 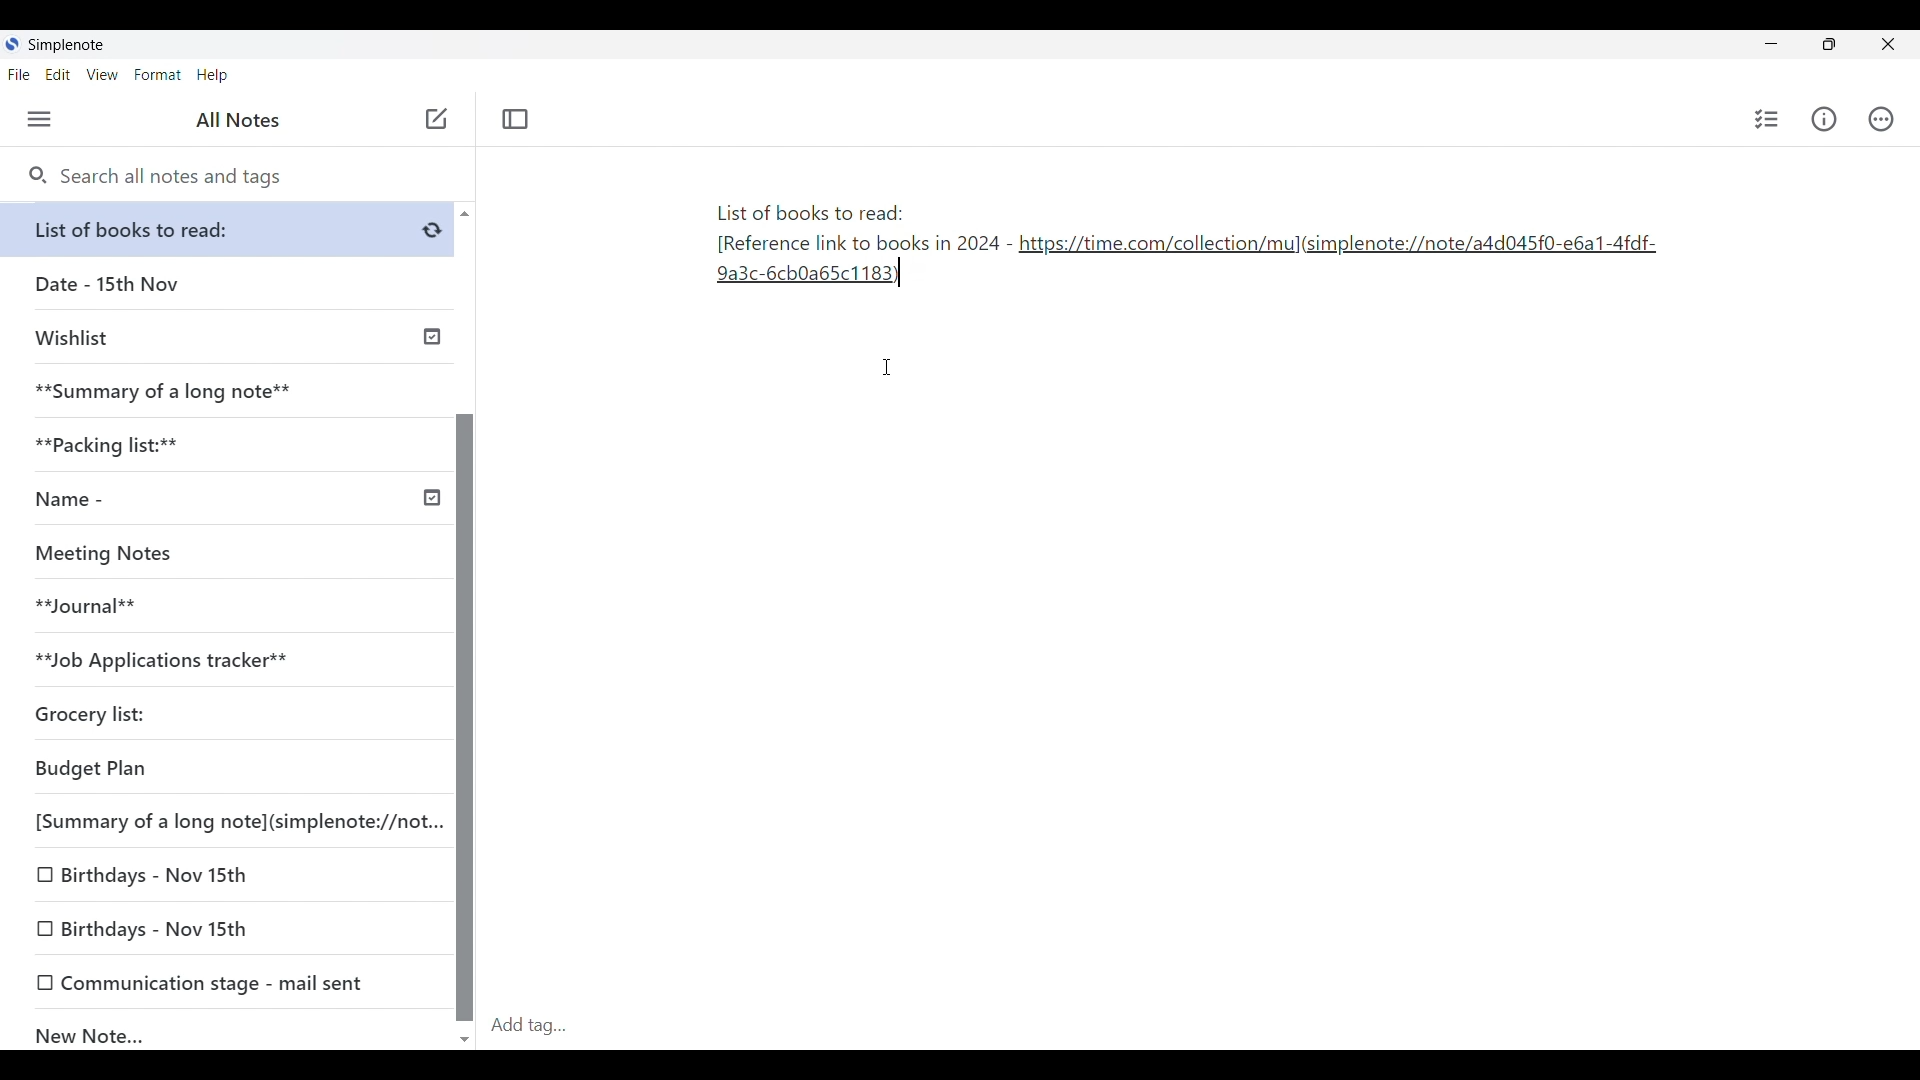 I want to click on Help , so click(x=213, y=76).